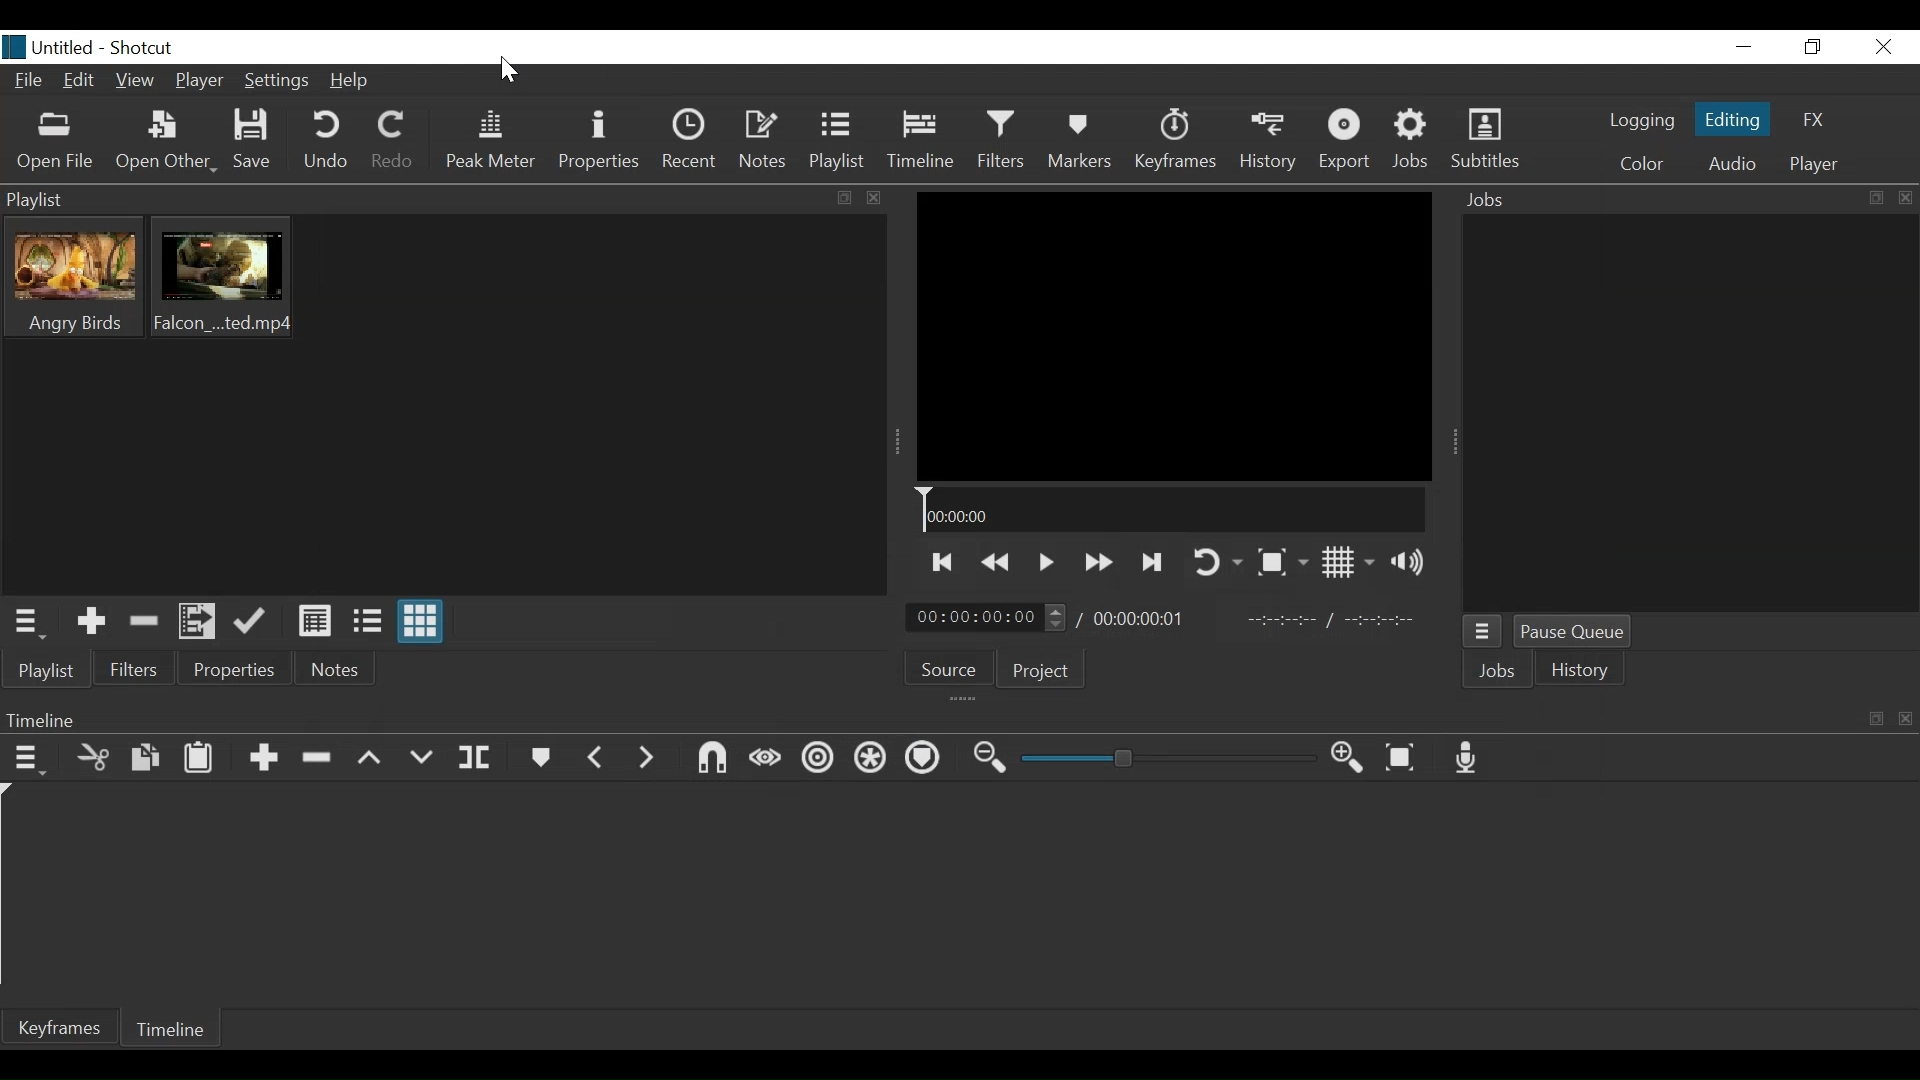  Describe the element at coordinates (338, 669) in the screenshot. I see `Notes` at that location.